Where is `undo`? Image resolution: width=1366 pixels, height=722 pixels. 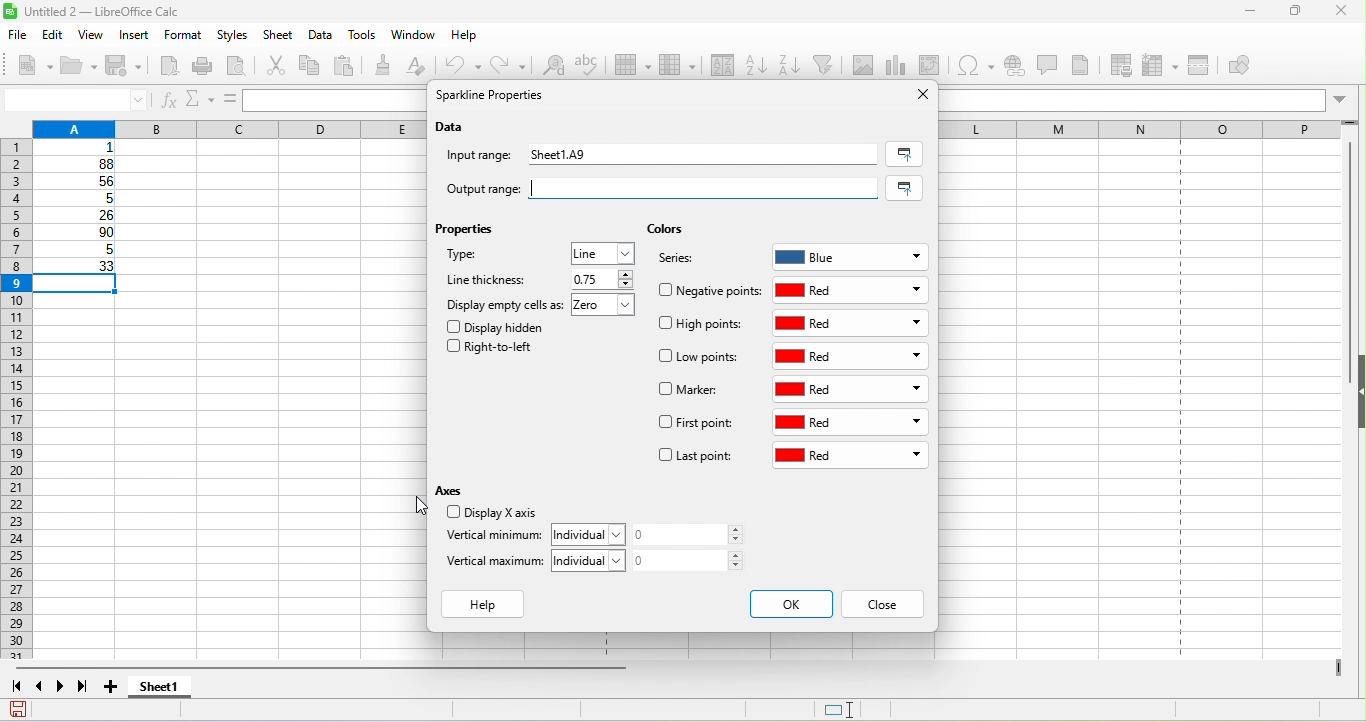 undo is located at coordinates (466, 65).